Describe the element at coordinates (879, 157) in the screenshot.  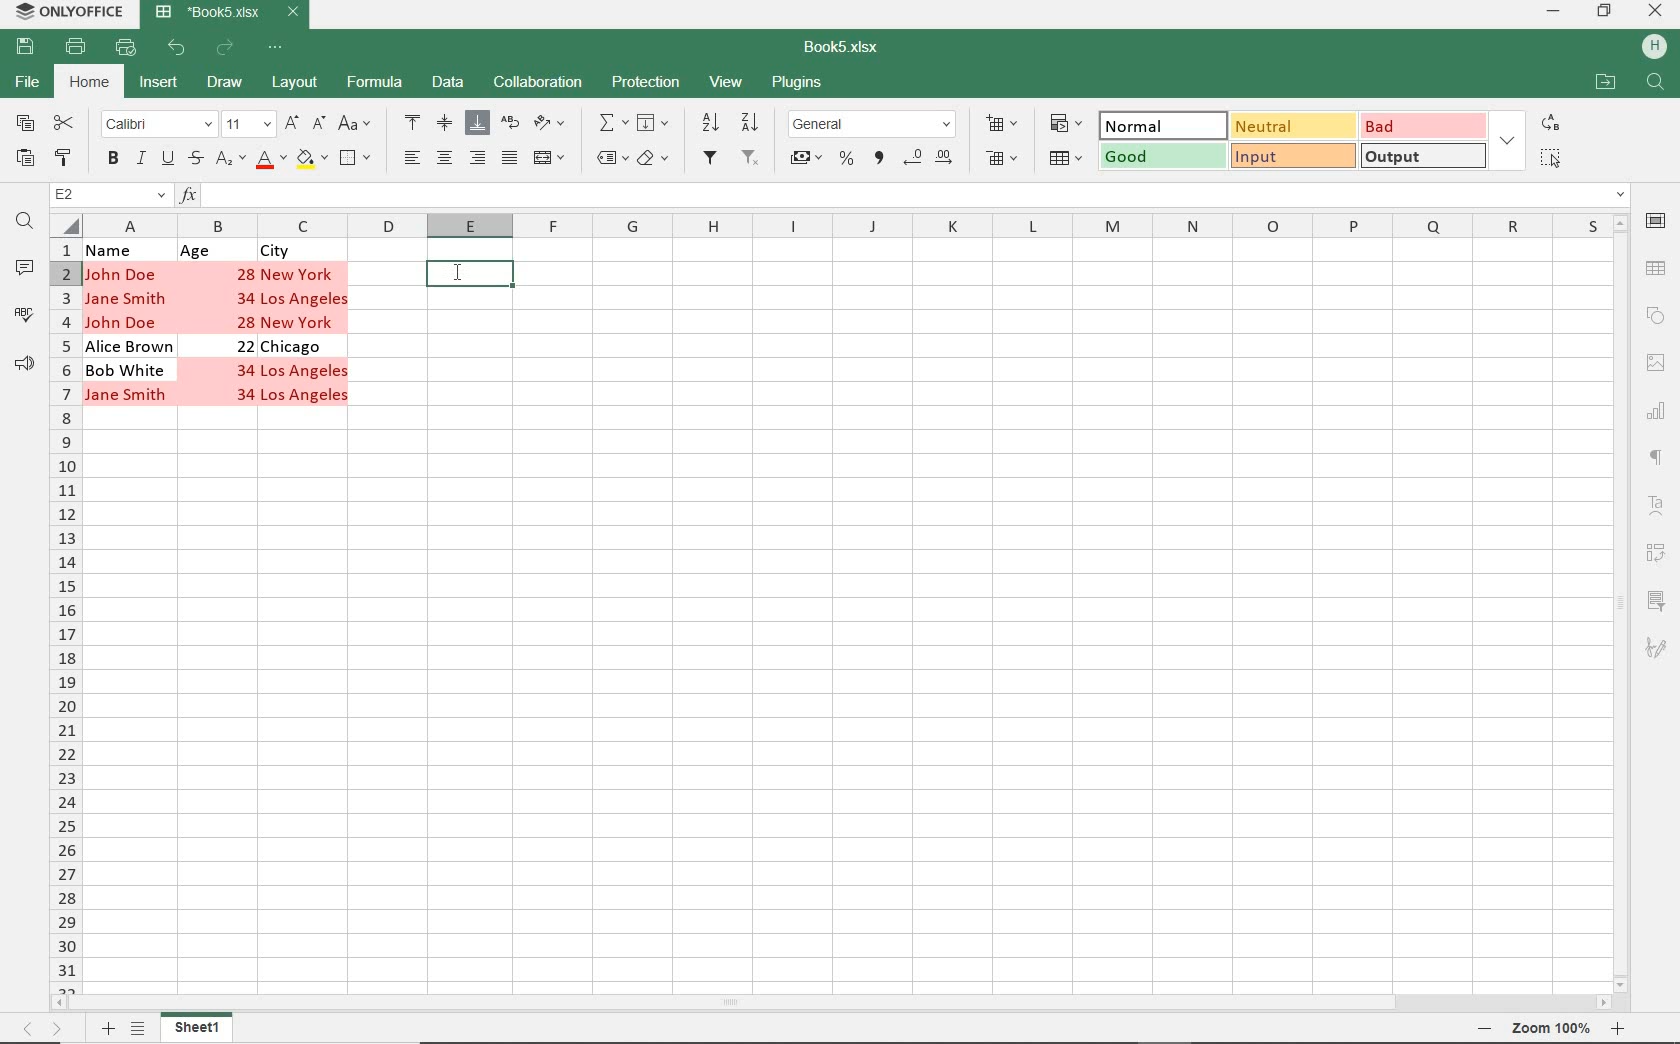
I see `COMMA STYLE` at that location.